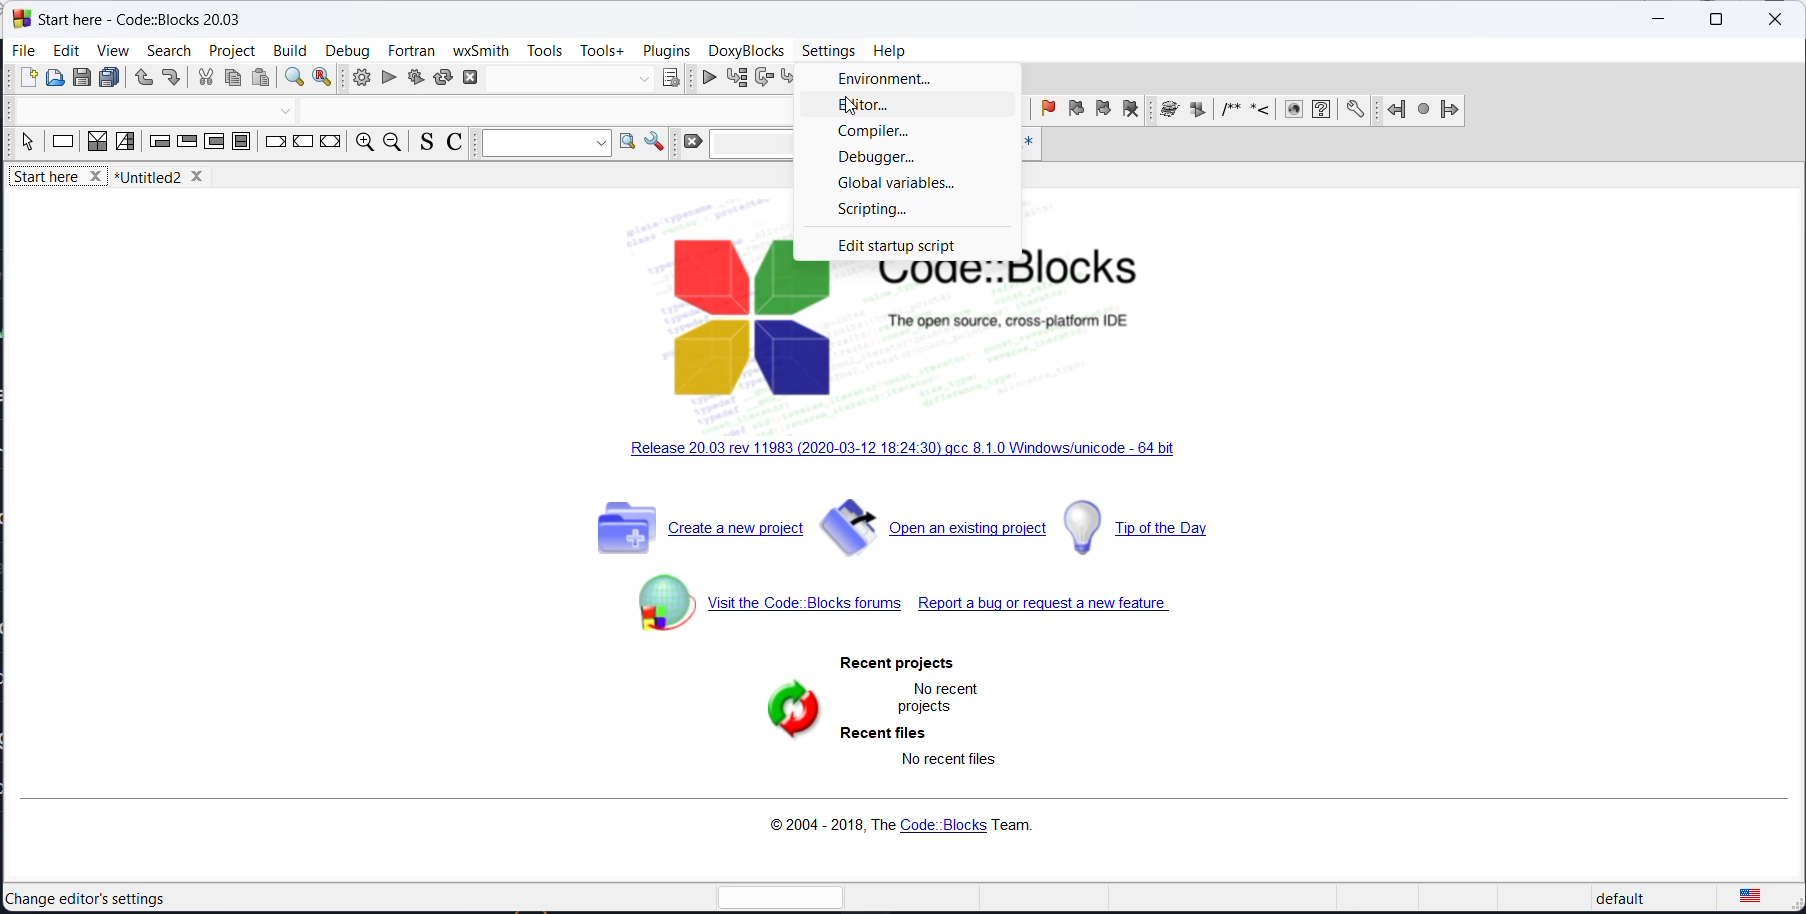  Describe the element at coordinates (1259, 112) in the screenshot. I see `icon` at that location.